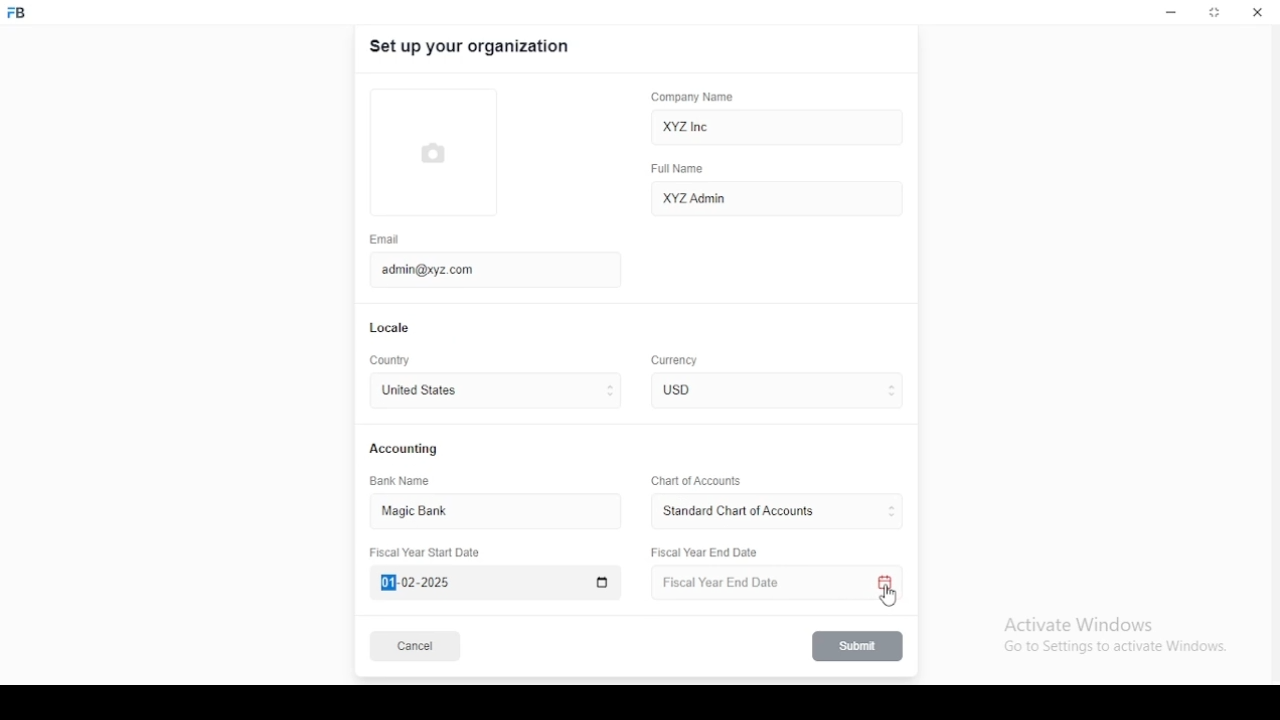 The height and width of the screenshot is (720, 1280). I want to click on set up your organization, so click(471, 47).